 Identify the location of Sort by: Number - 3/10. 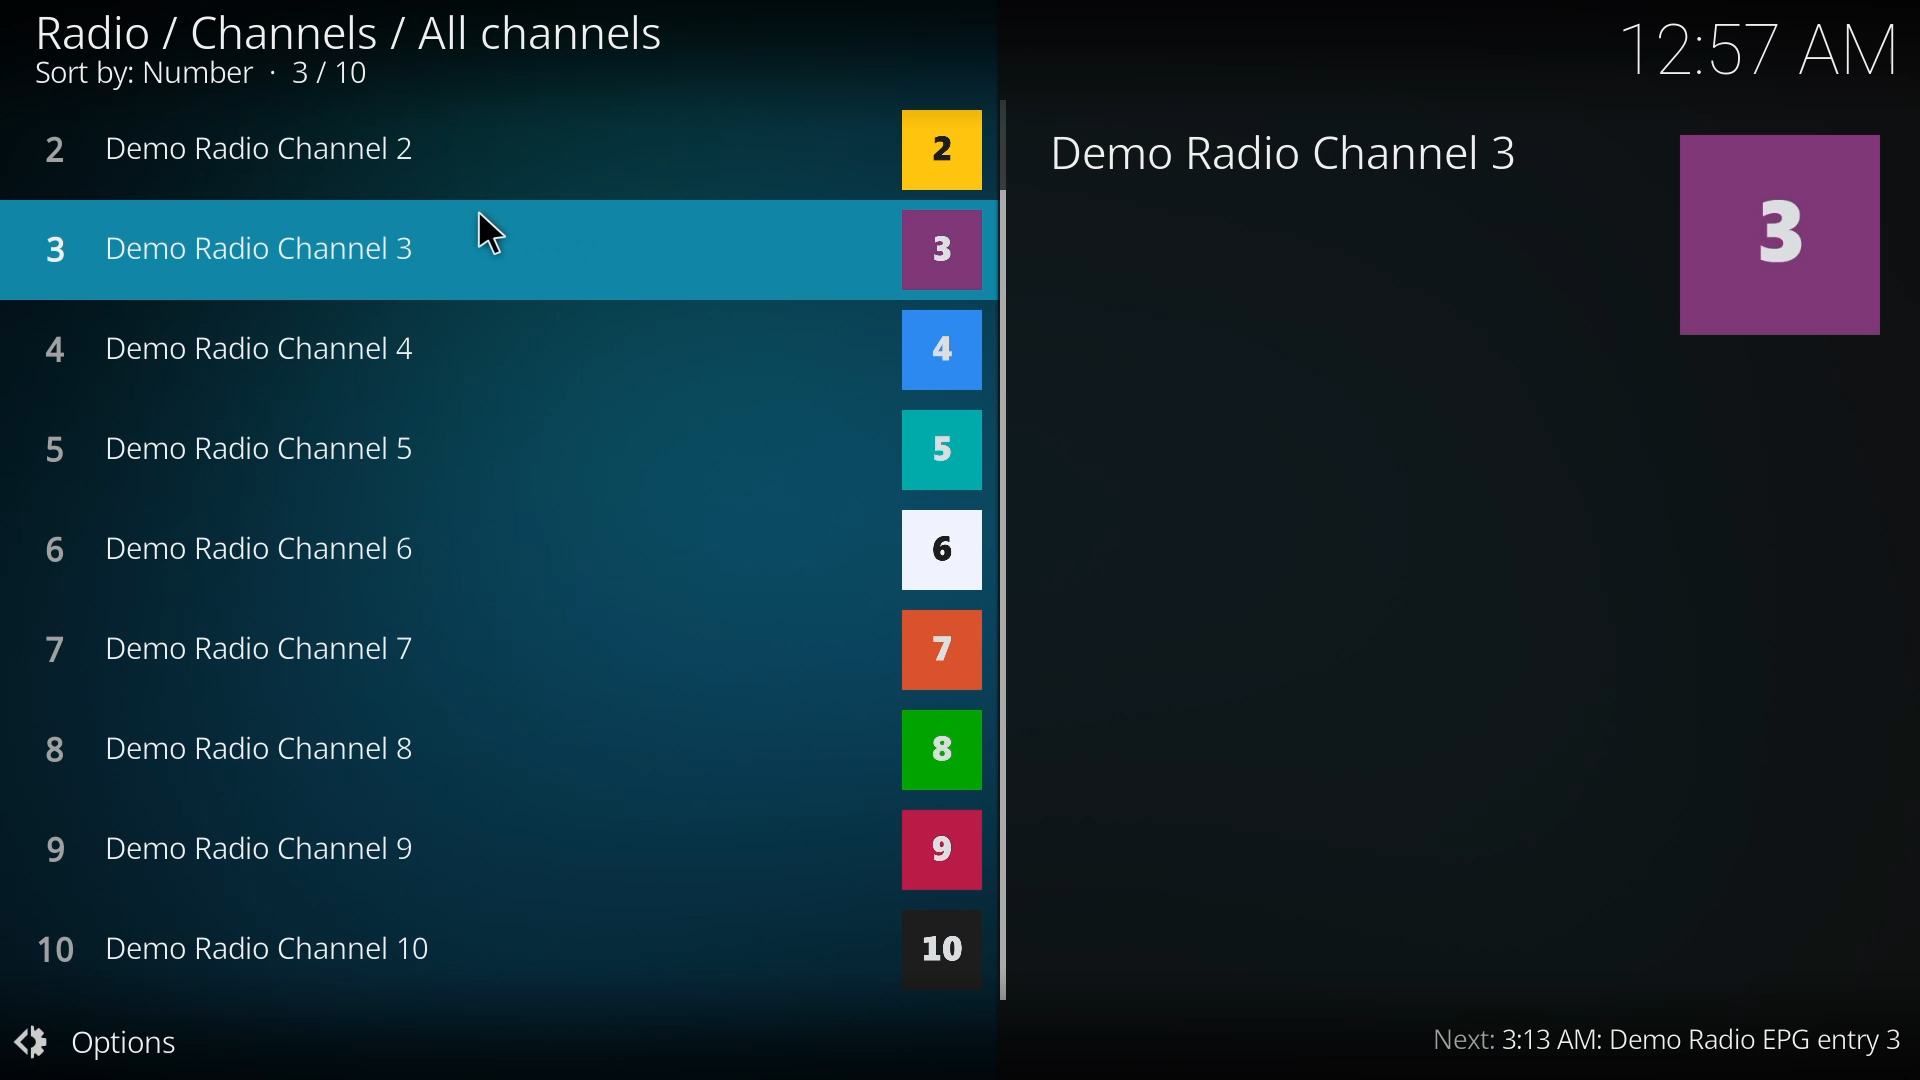
(199, 79).